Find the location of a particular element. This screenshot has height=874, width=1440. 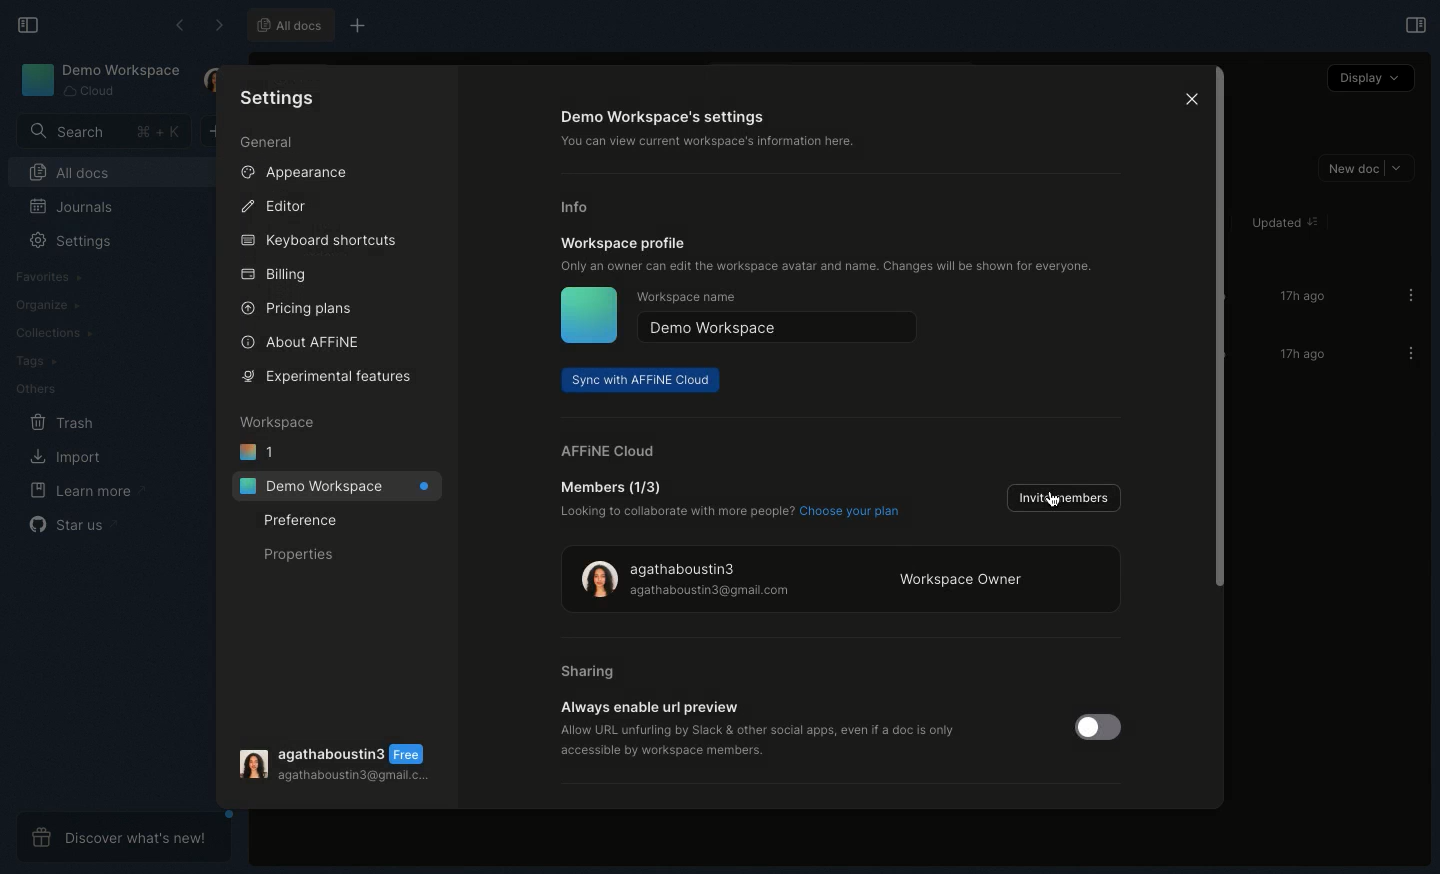

Member (1/3) is located at coordinates (610, 484).